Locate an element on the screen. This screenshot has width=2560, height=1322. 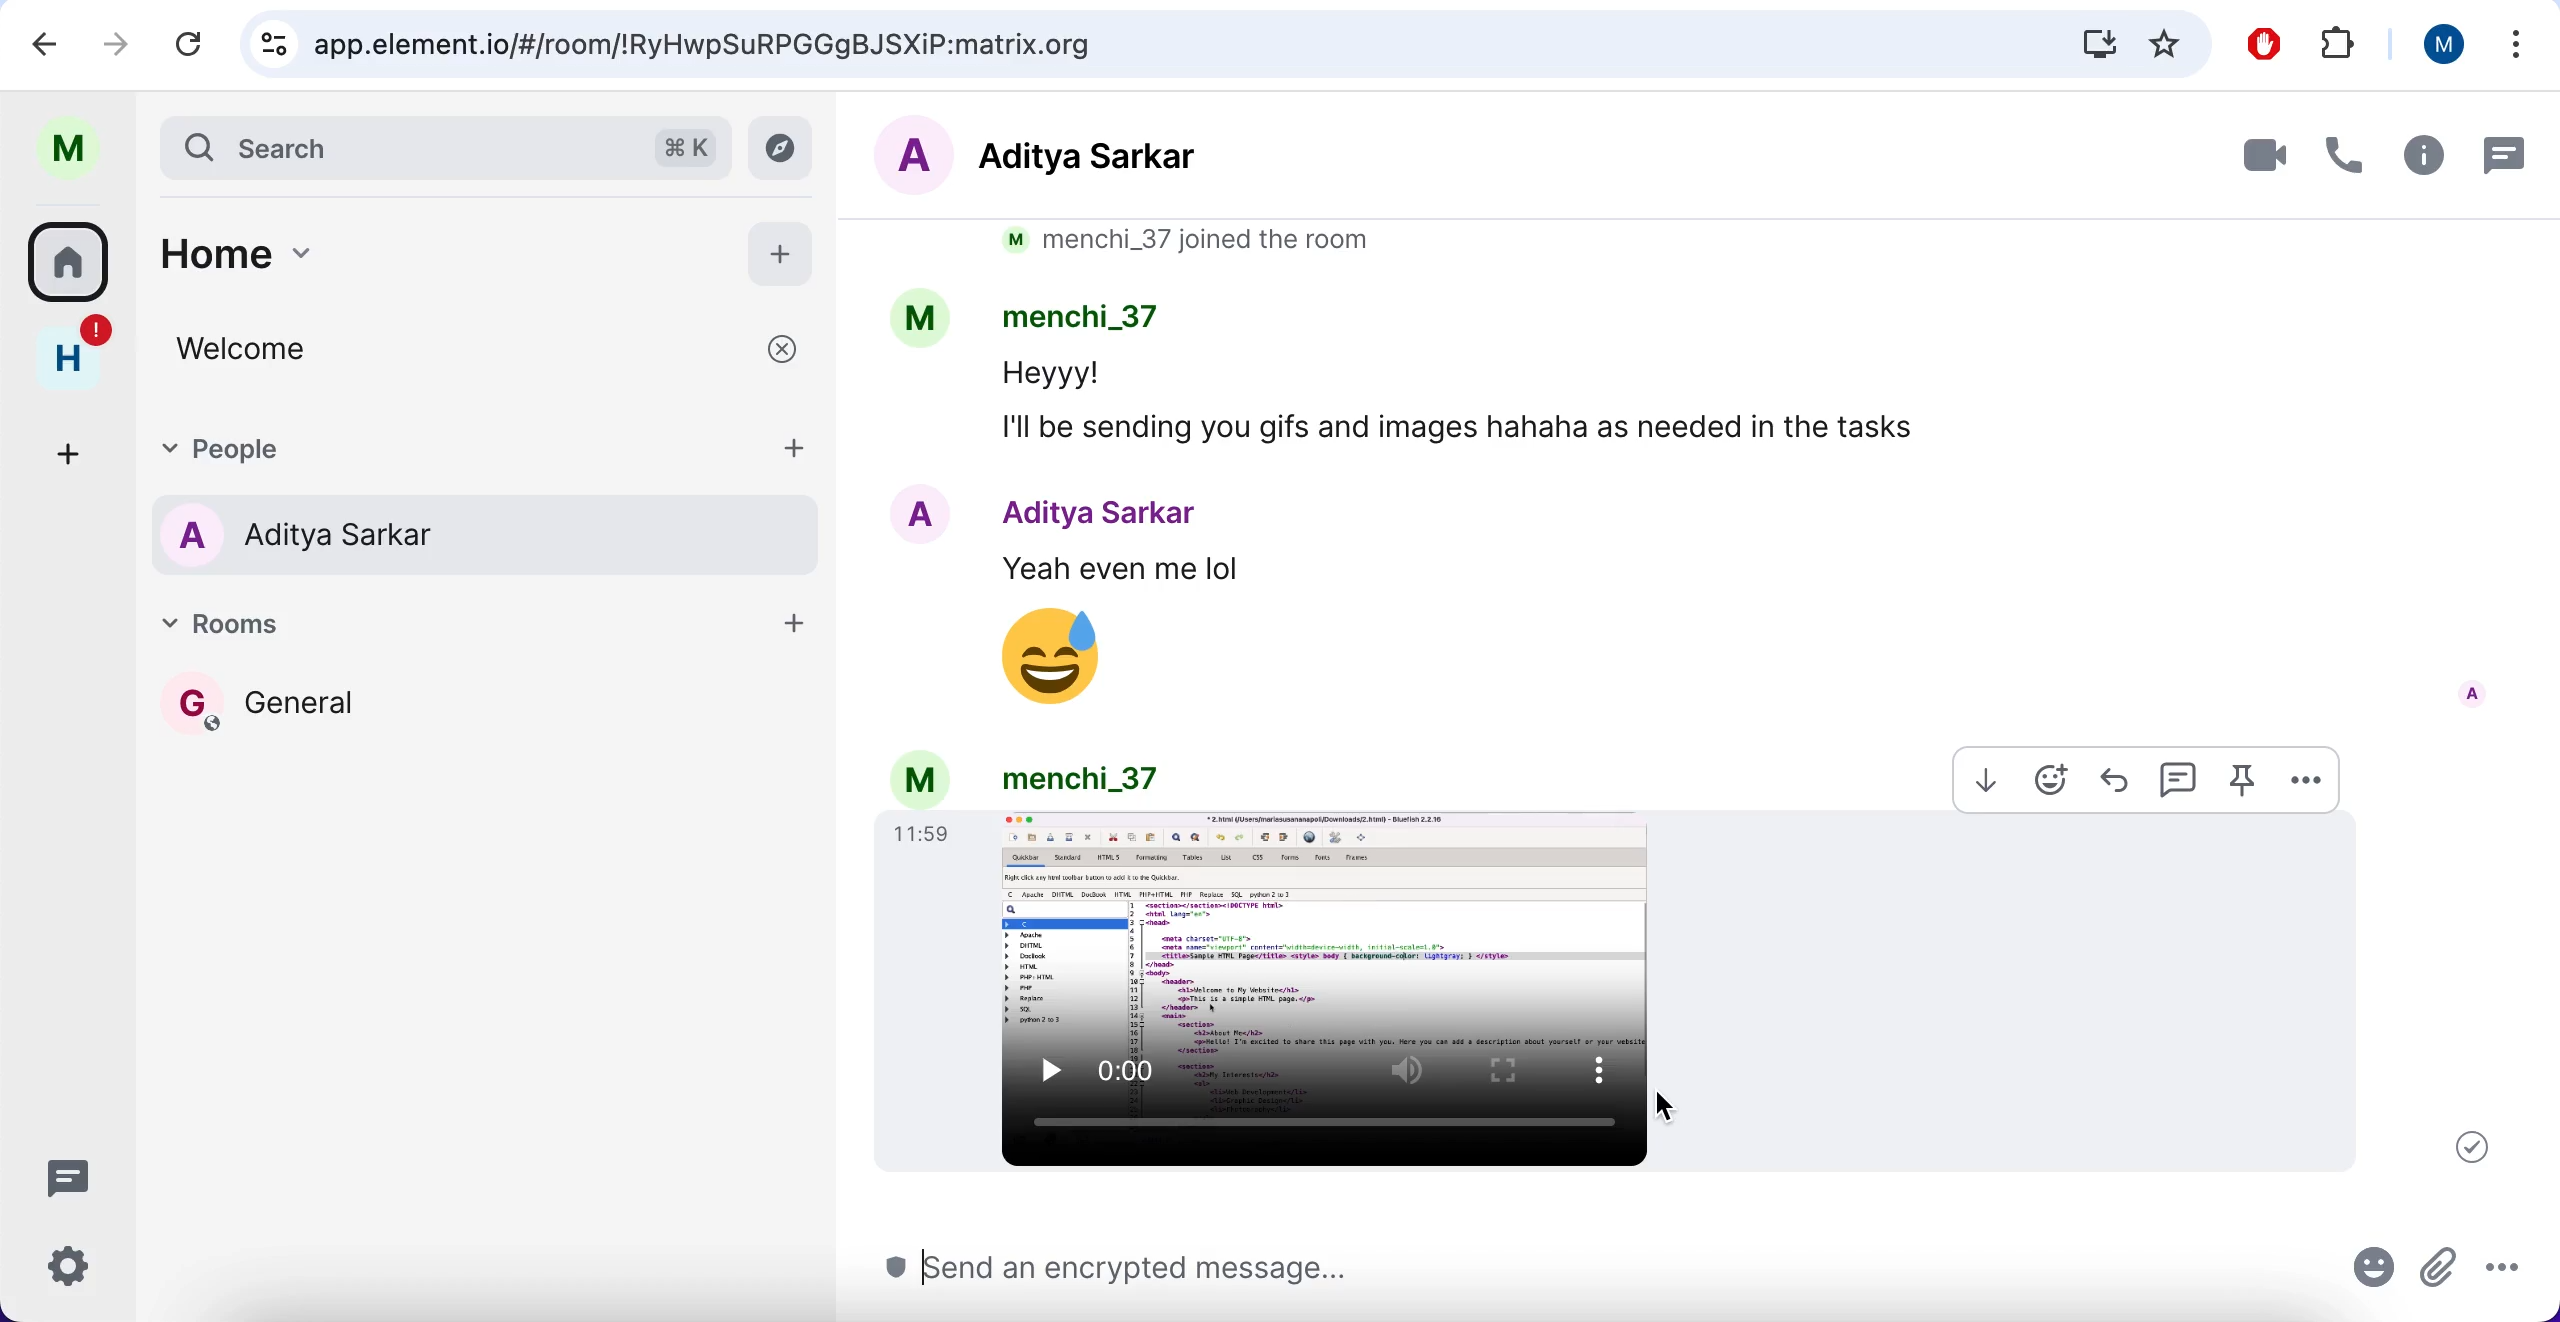
people is located at coordinates (443, 448).